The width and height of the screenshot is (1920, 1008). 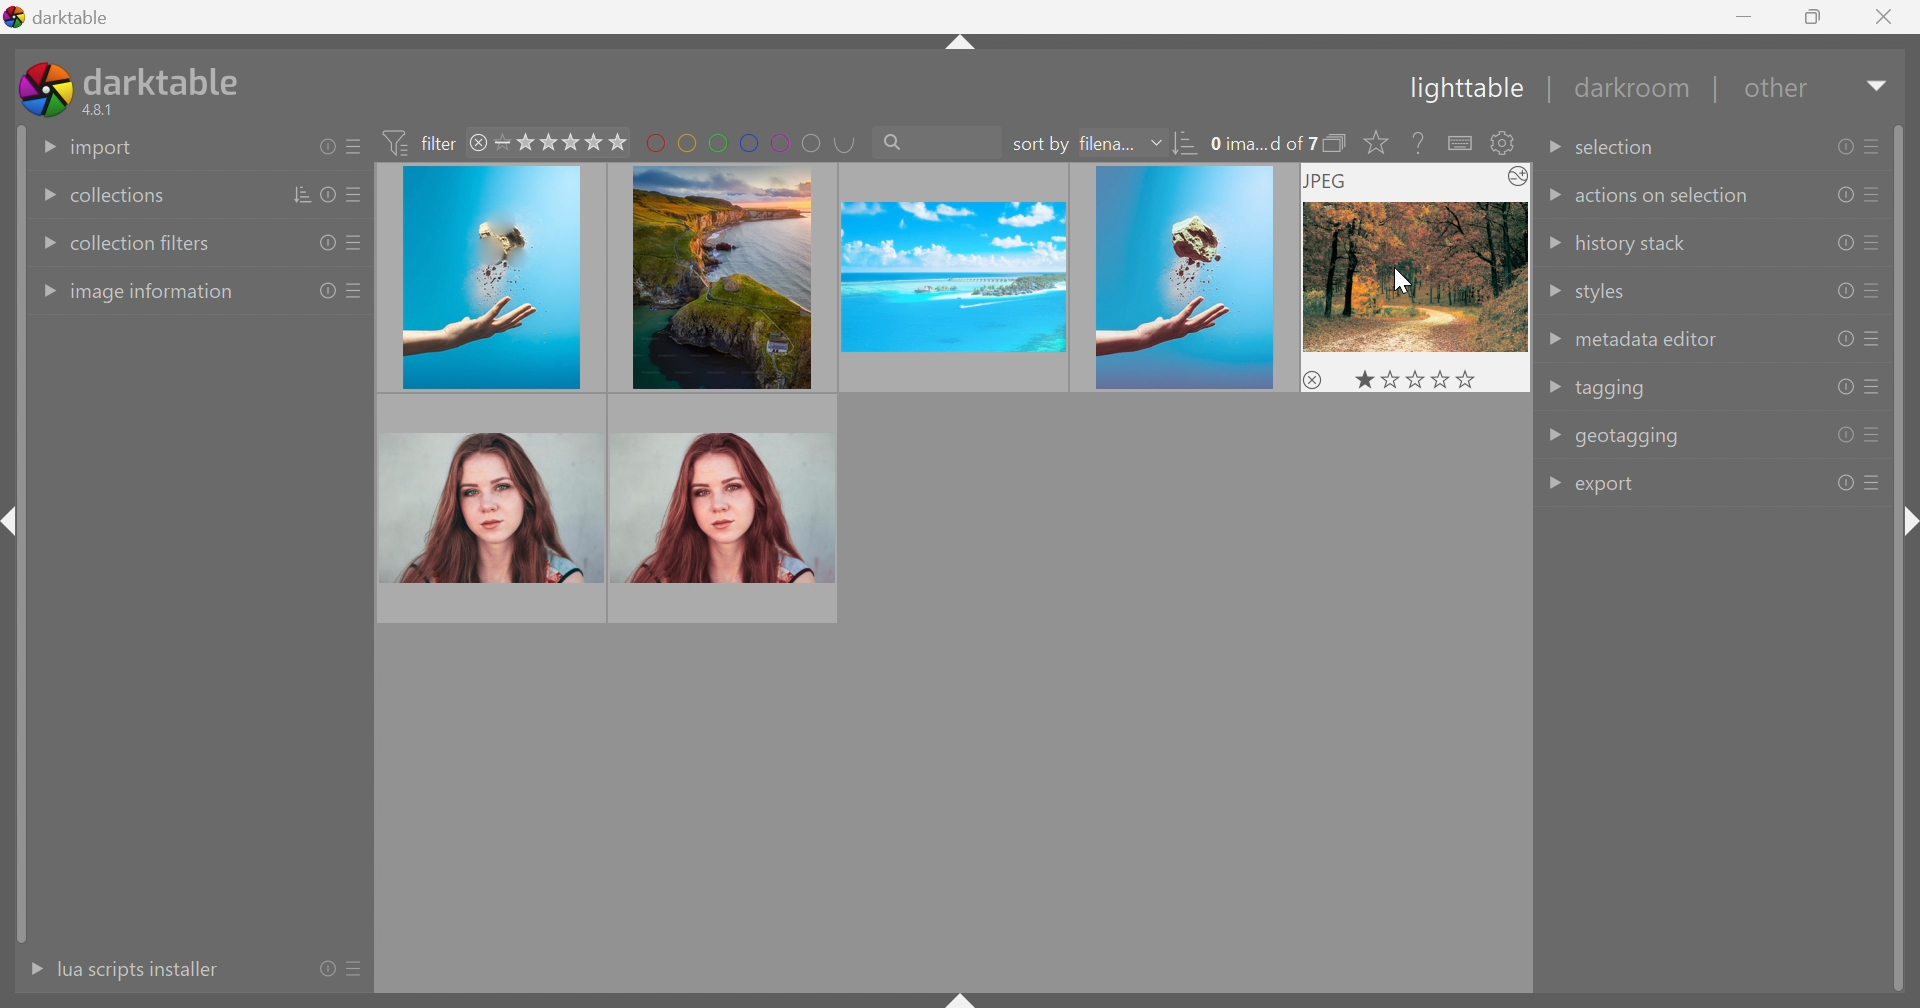 I want to click on presets, so click(x=1877, y=334).